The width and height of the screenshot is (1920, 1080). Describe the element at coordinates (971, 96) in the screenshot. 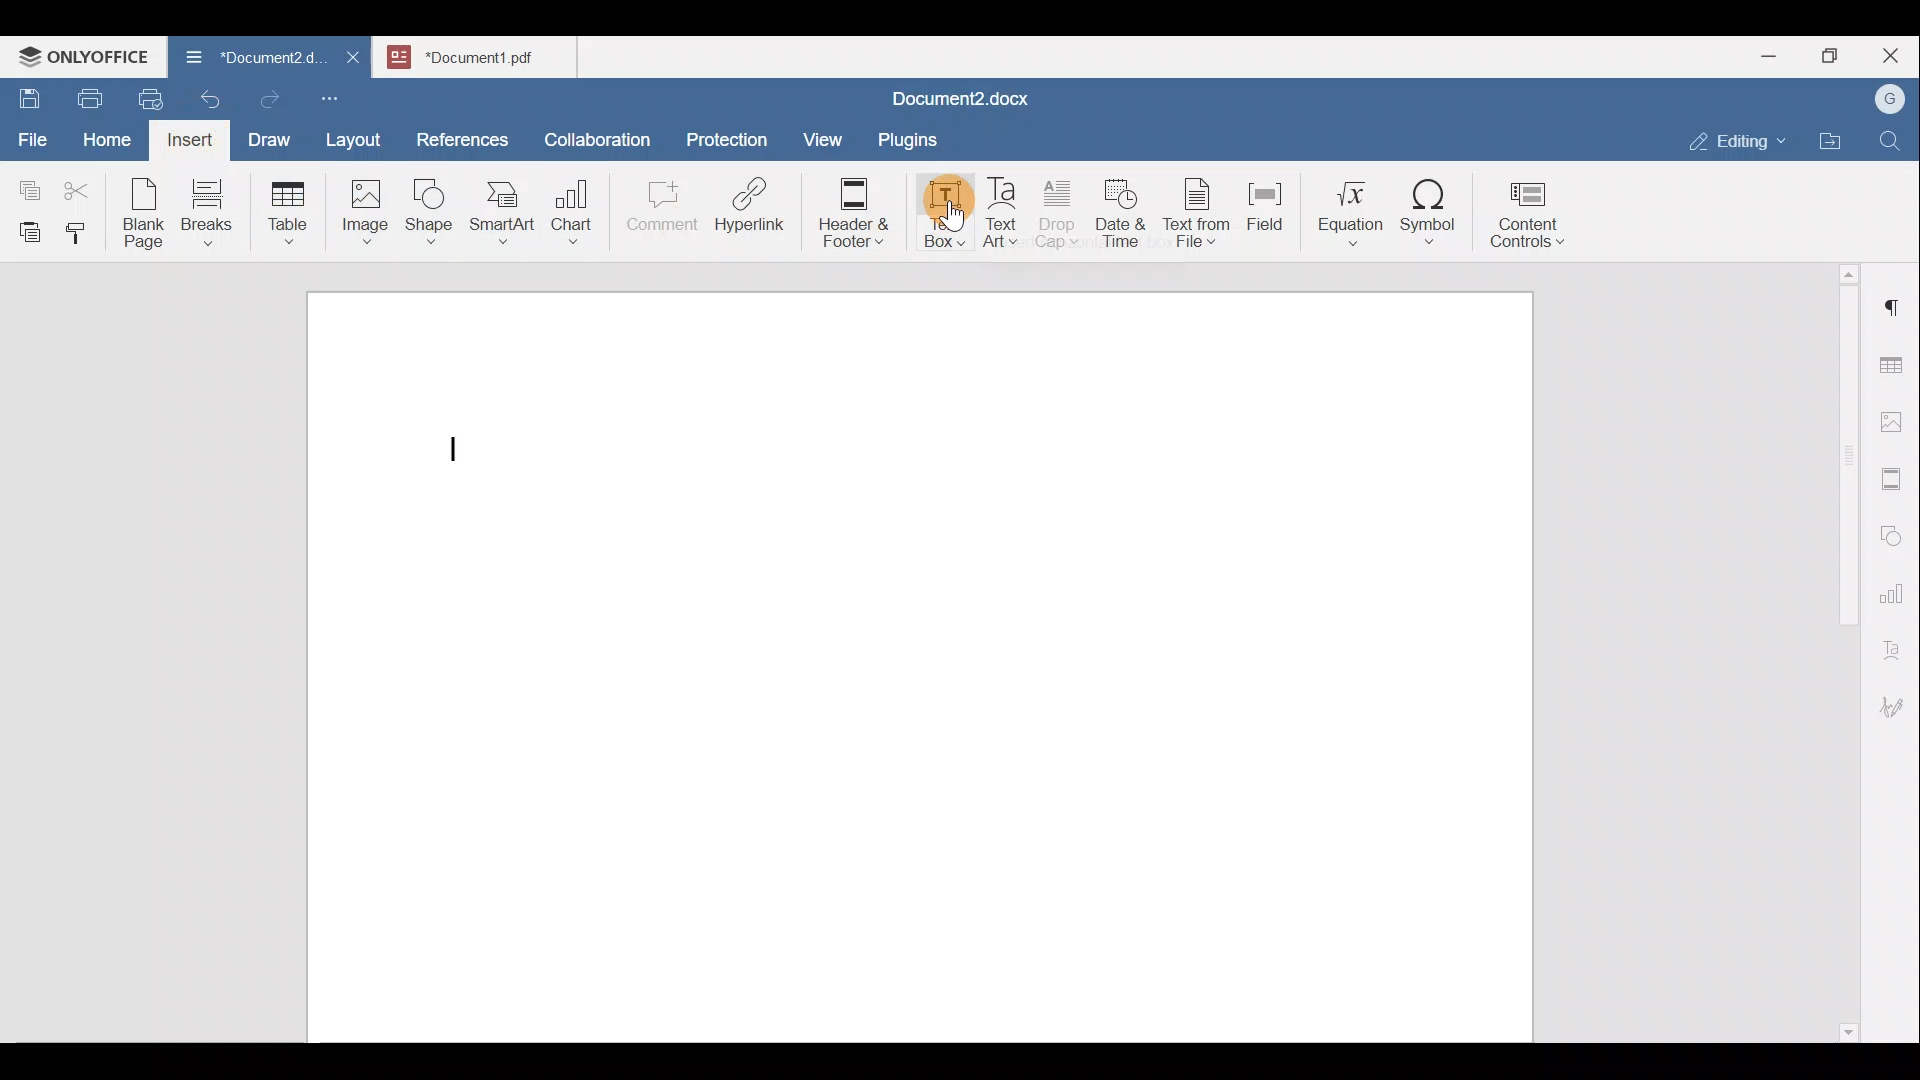

I see `Document2.docx` at that location.